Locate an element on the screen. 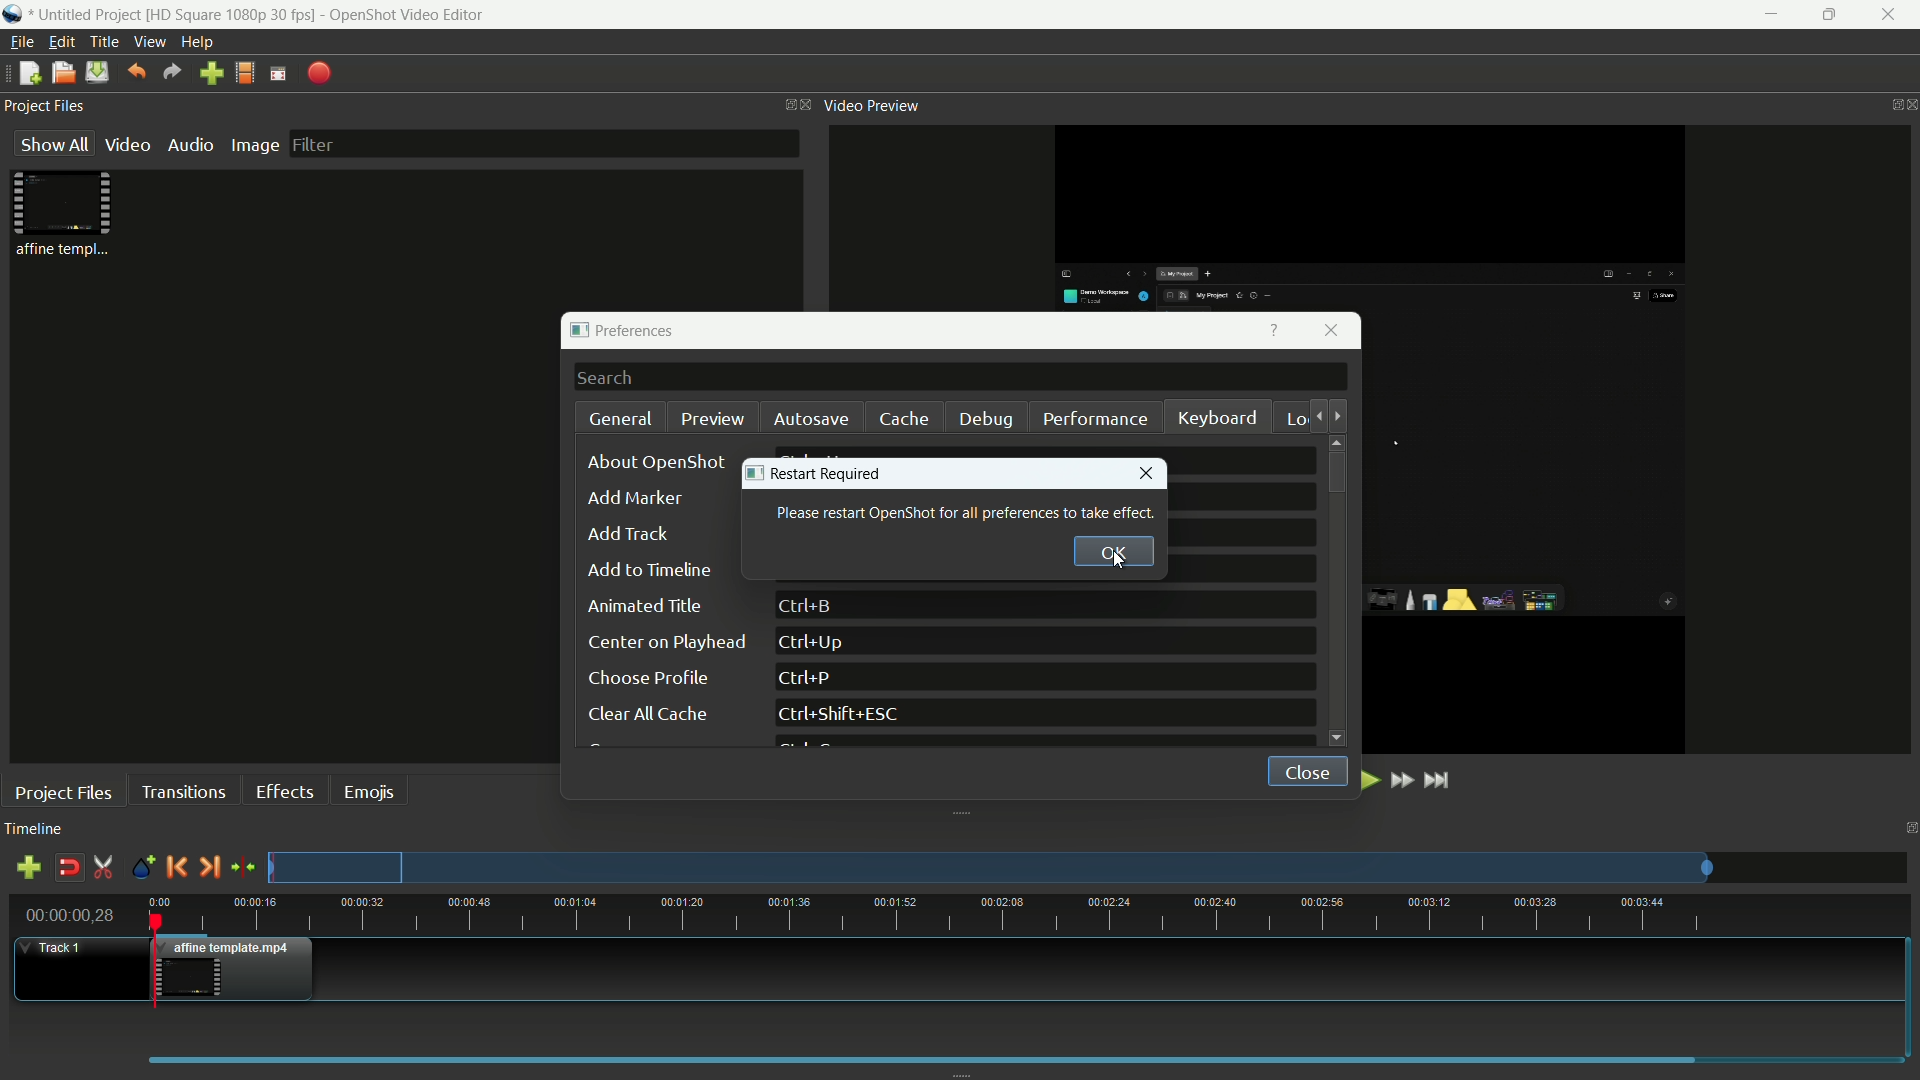 The width and height of the screenshot is (1920, 1080). close timeline is located at coordinates (1908, 828).